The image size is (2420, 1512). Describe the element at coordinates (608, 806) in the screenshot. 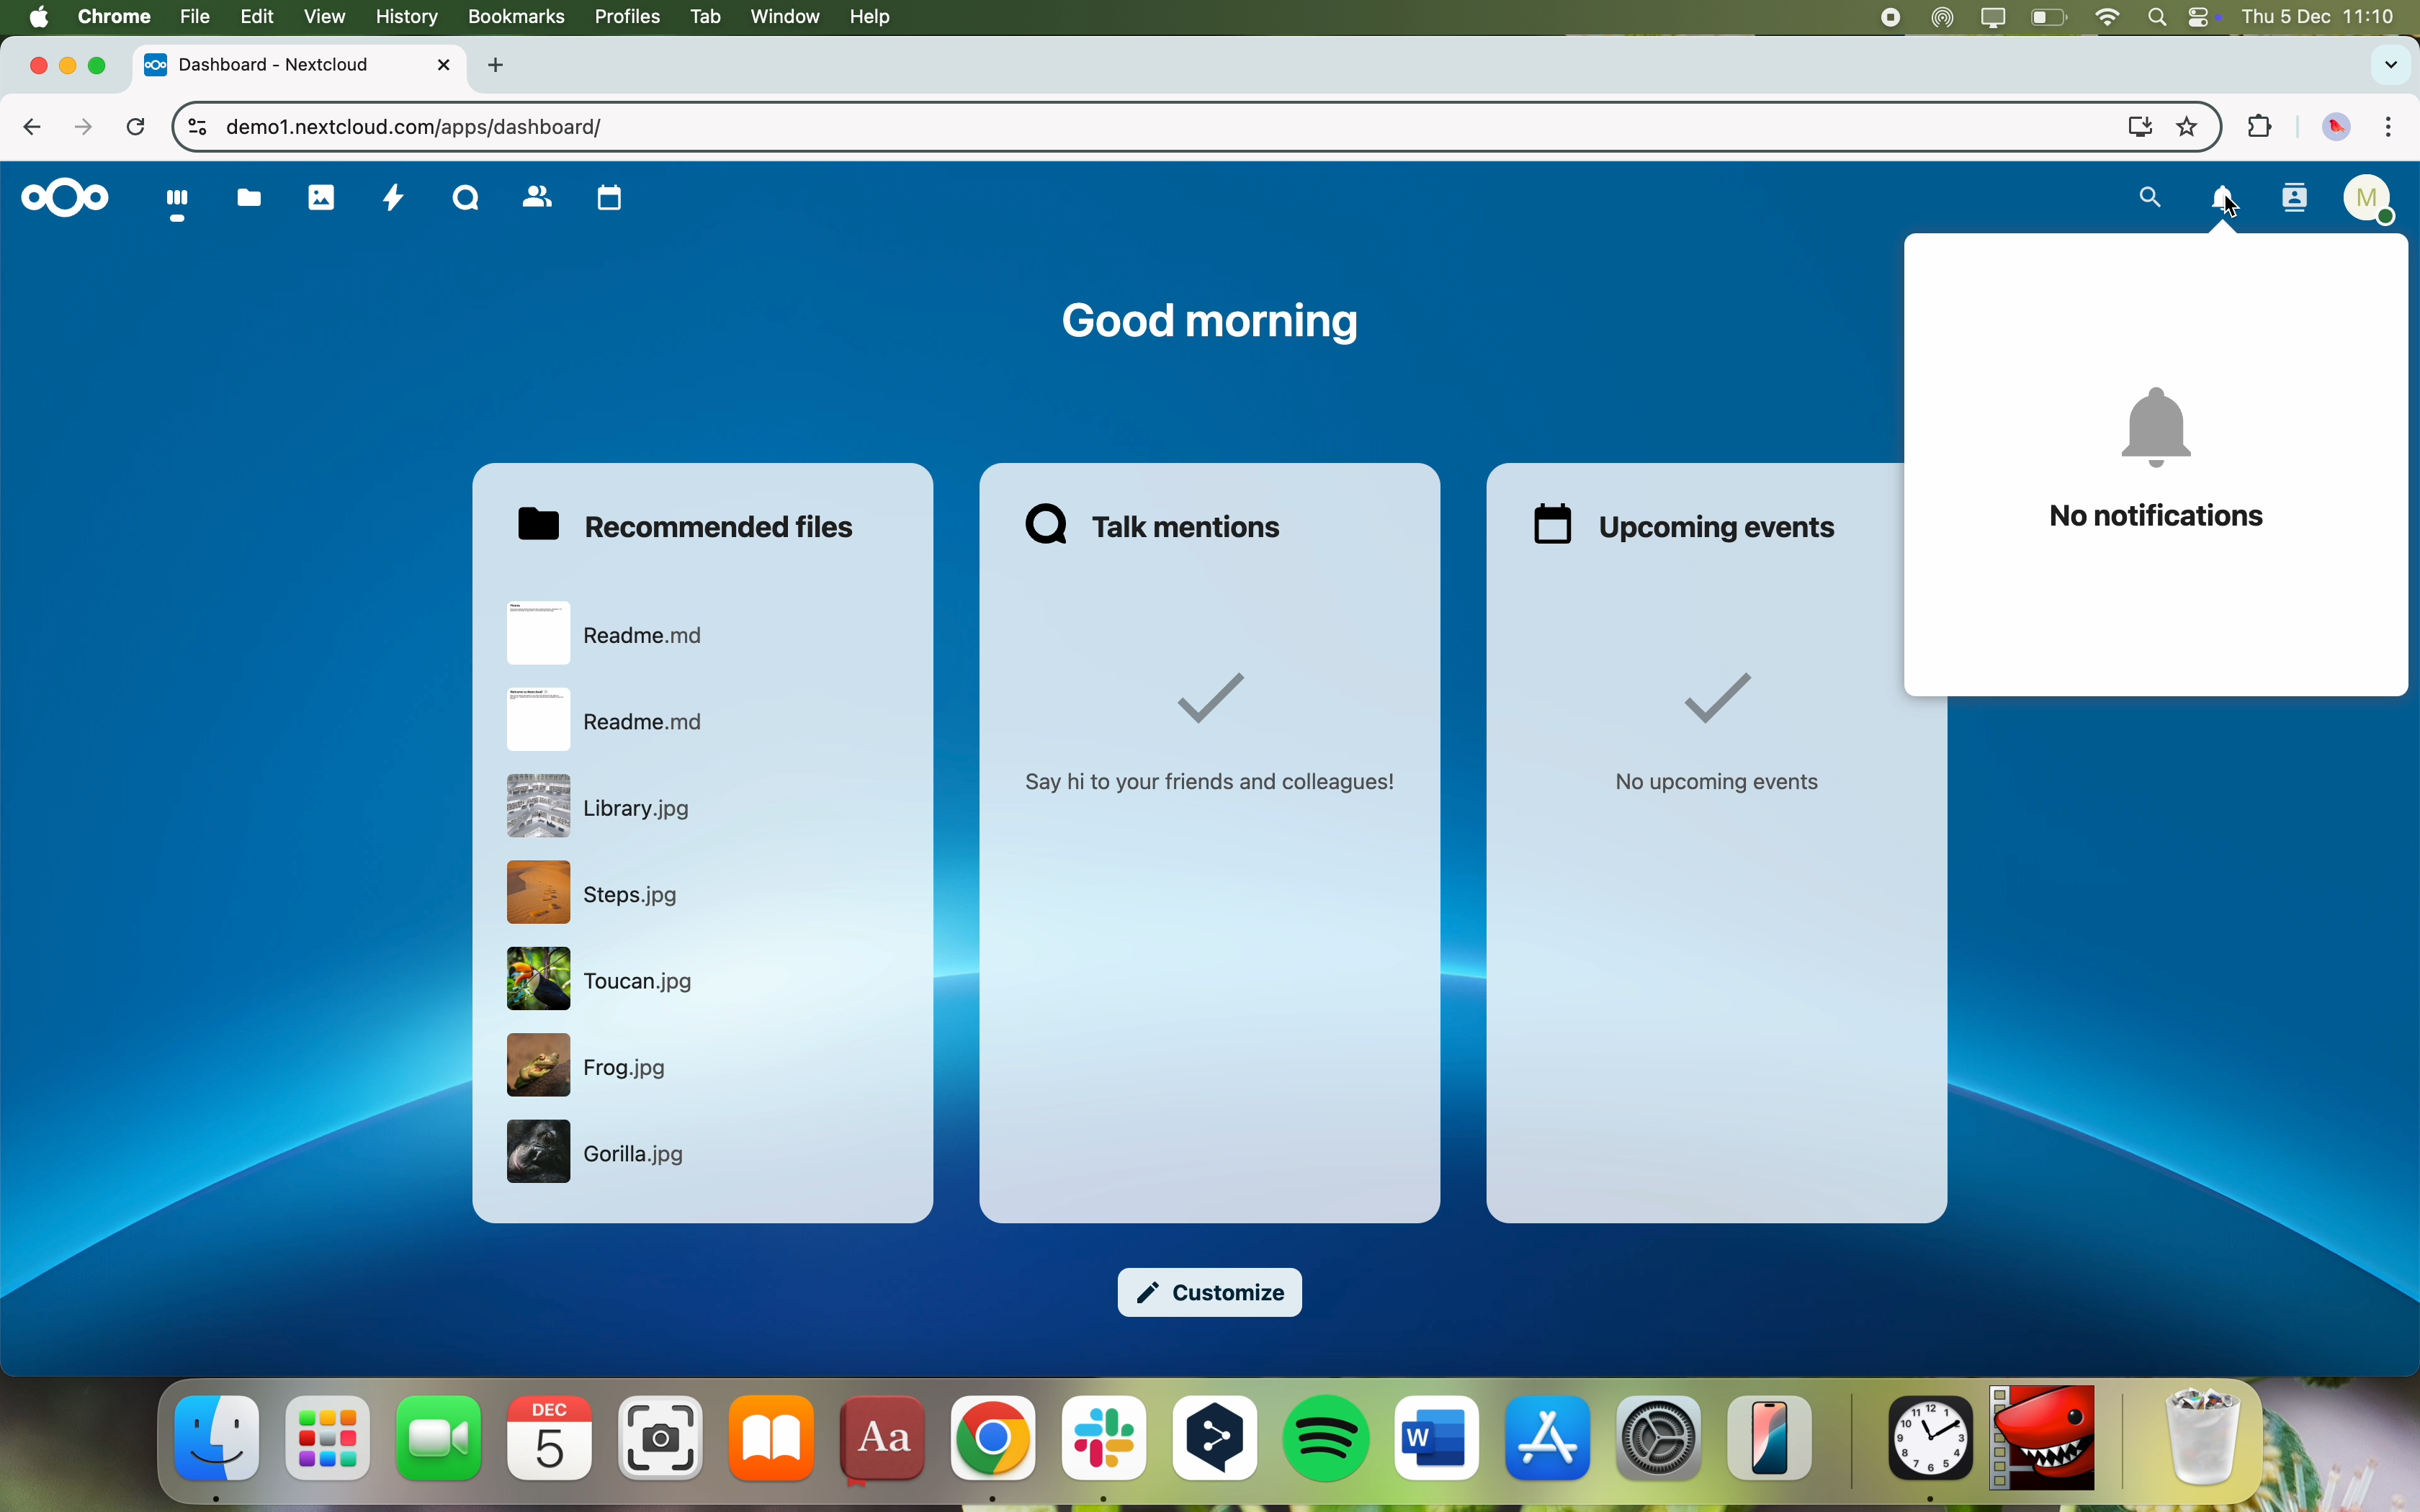

I see `file` at that location.